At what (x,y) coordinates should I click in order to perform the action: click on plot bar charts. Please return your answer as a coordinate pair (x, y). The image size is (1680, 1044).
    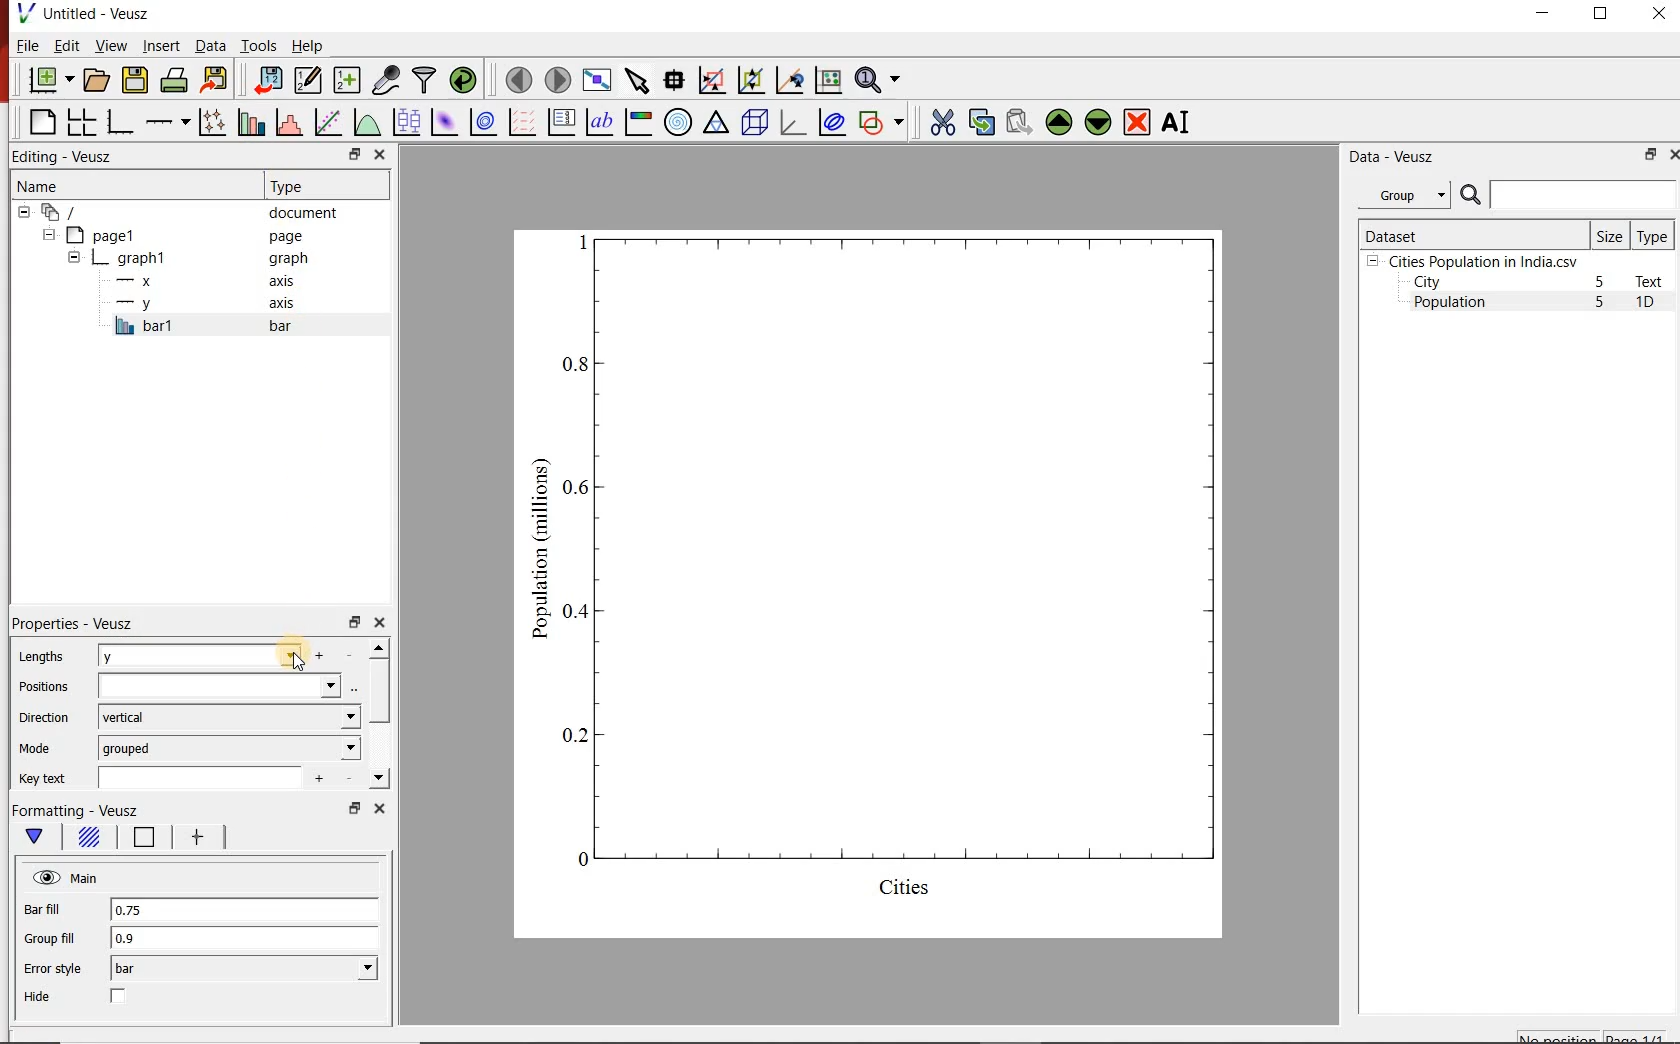
    Looking at the image, I should click on (248, 122).